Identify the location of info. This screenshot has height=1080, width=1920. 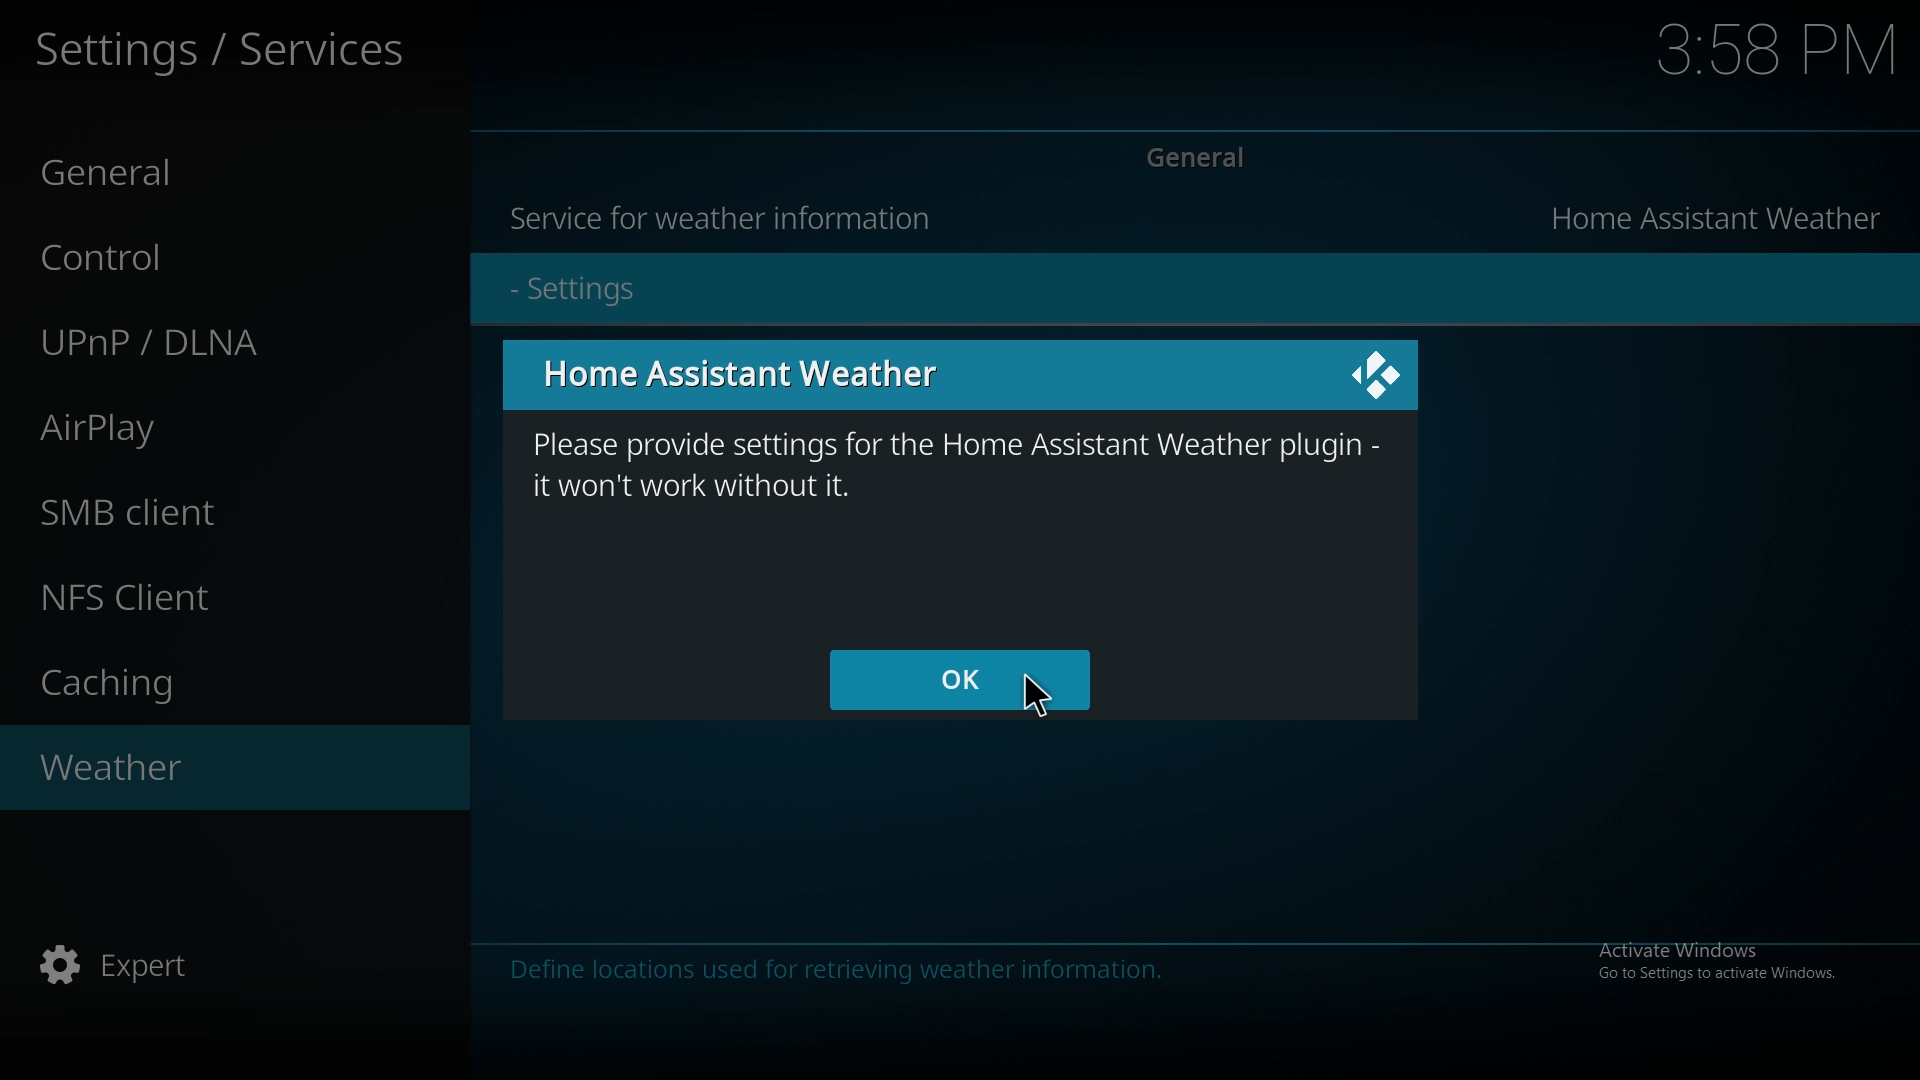
(950, 969).